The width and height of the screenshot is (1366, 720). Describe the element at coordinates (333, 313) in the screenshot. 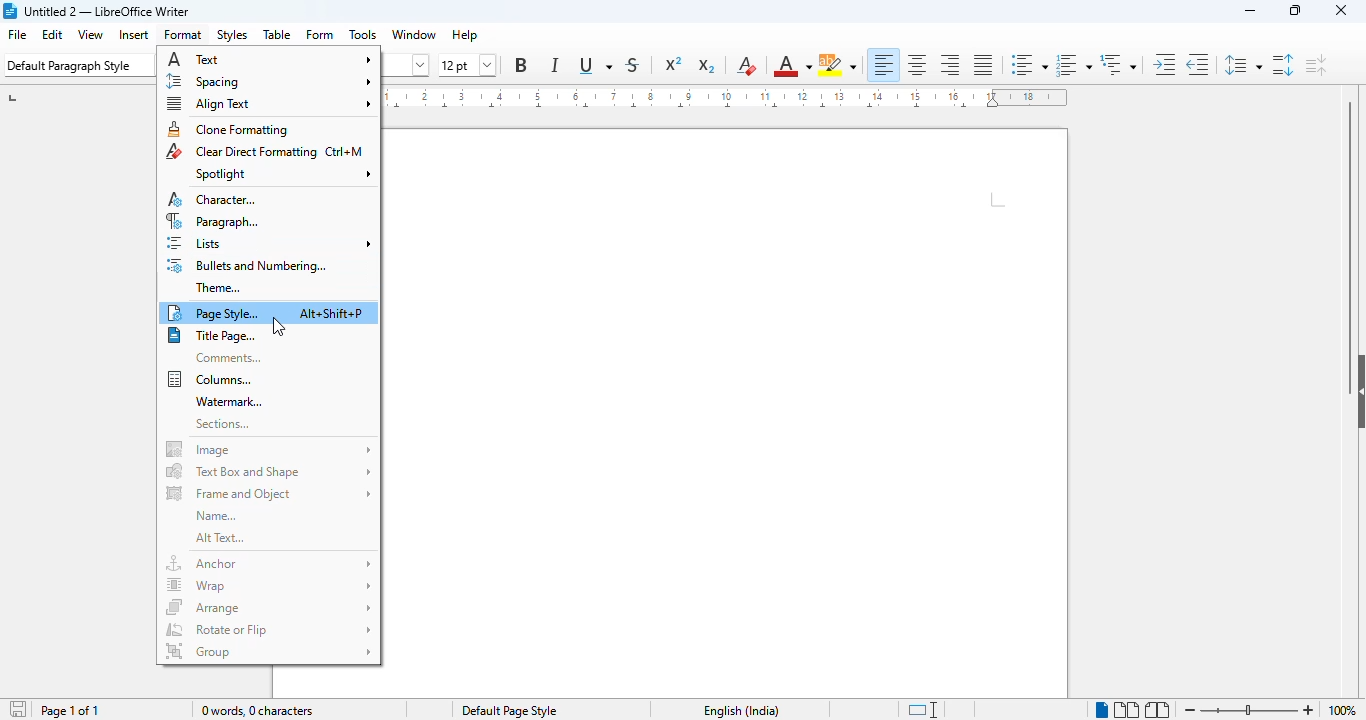

I see `shortcut for page style` at that location.